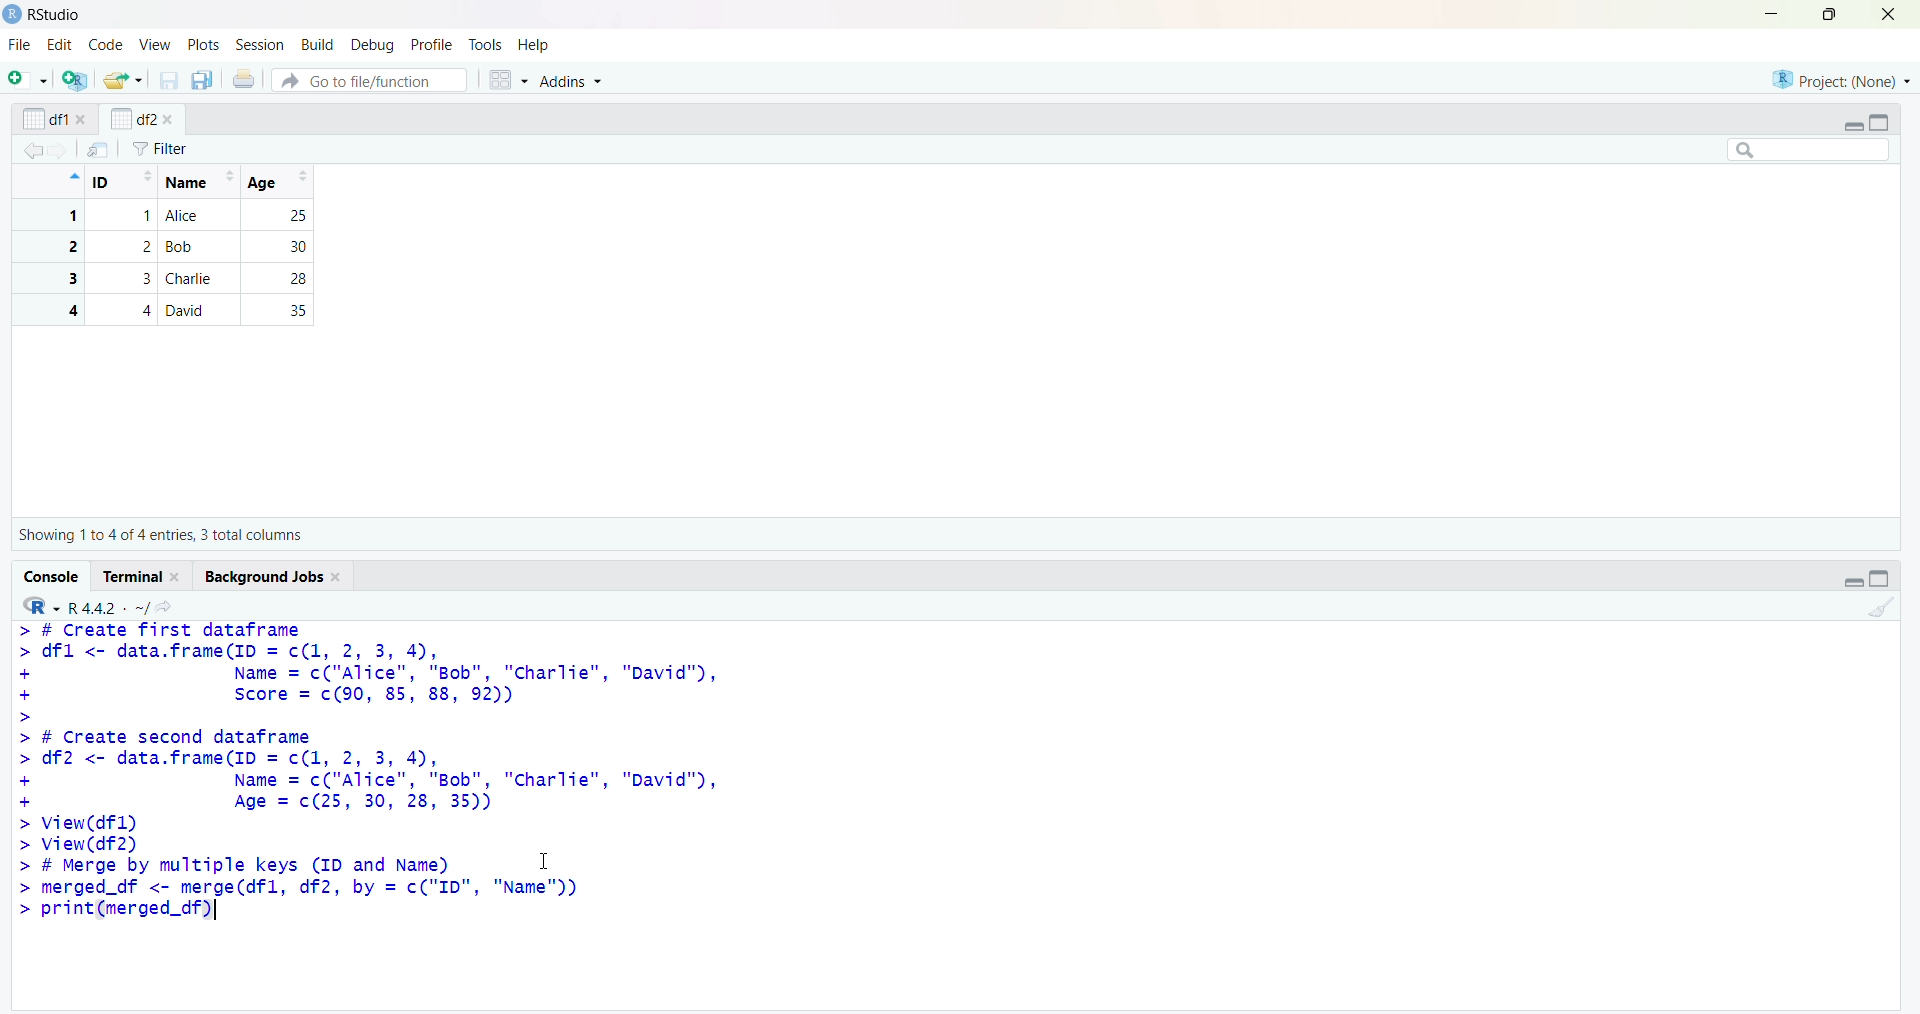 The width and height of the screenshot is (1920, 1014). What do you see at coordinates (431, 45) in the screenshot?
I see `profile` at bounding box center [431, 45].